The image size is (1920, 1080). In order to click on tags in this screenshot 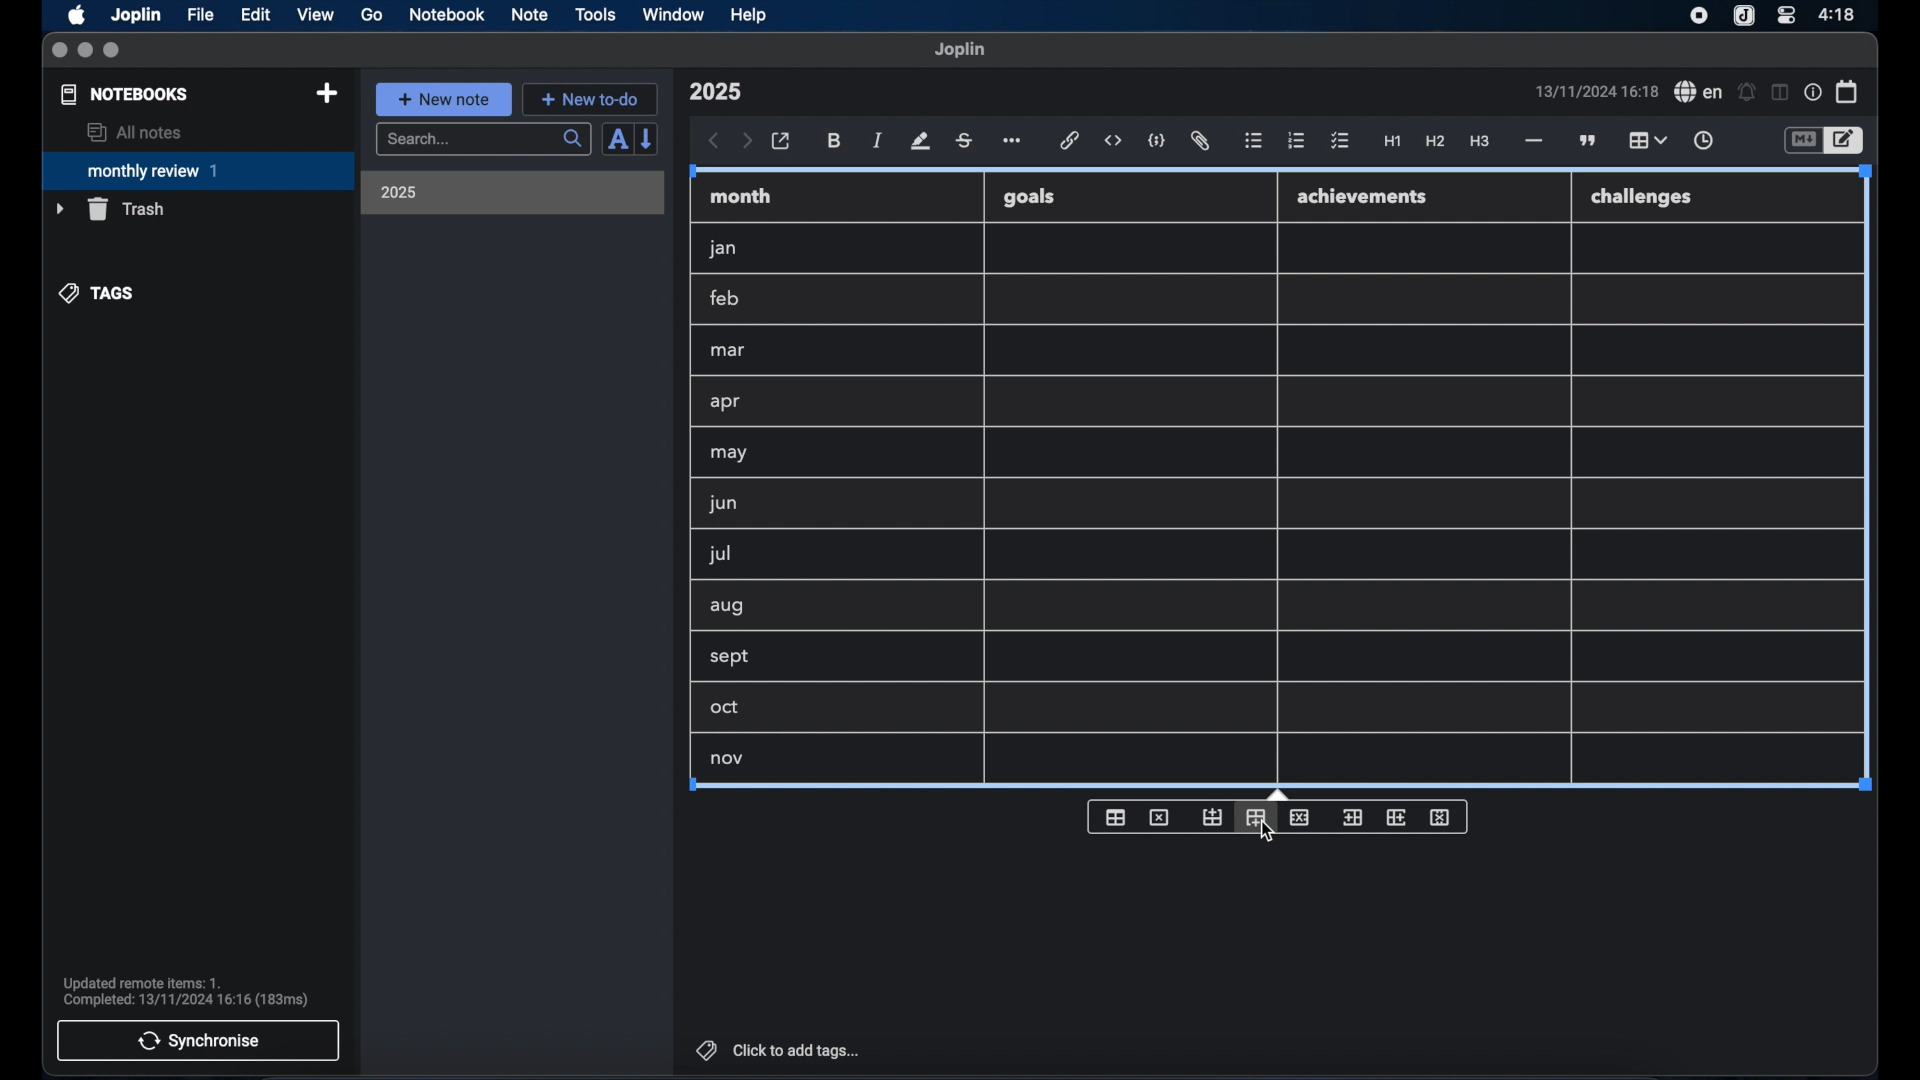, I will do `click(98, 293)`.